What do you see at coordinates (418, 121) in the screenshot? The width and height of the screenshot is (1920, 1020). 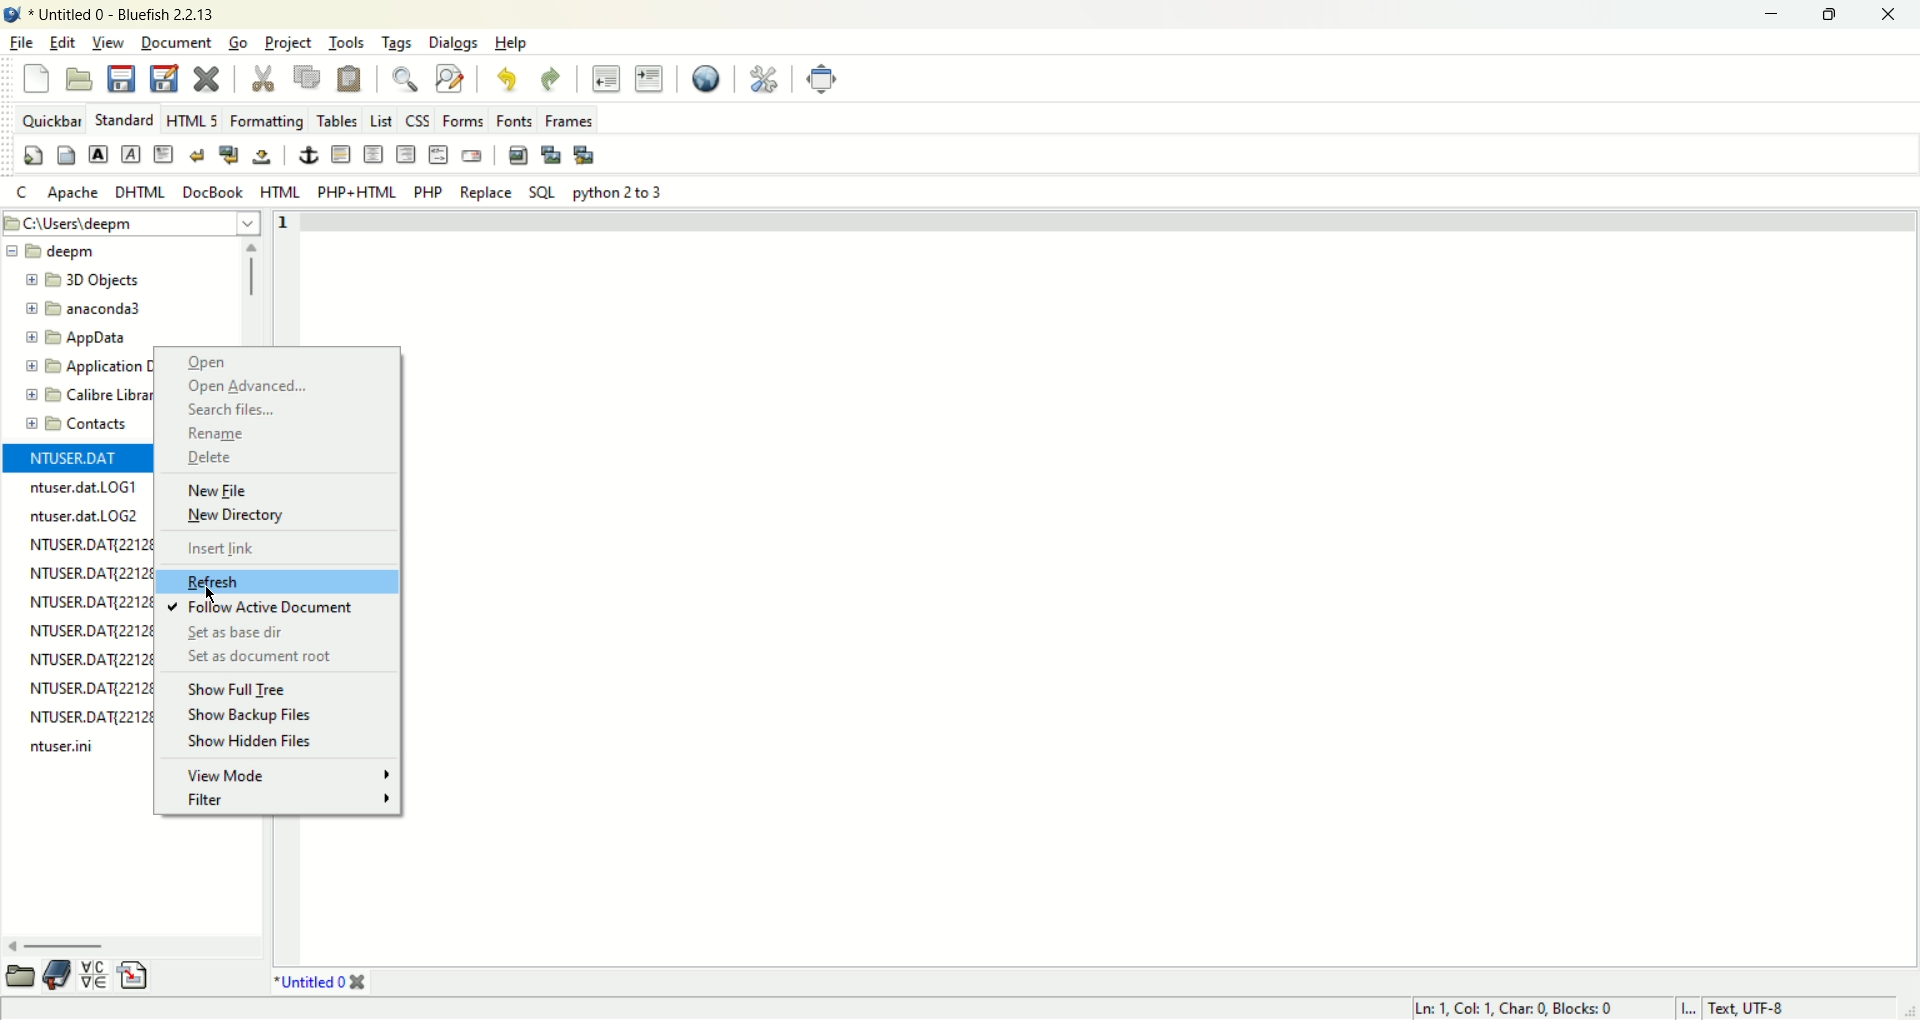 I see `css` at bounding box center [418, 121].